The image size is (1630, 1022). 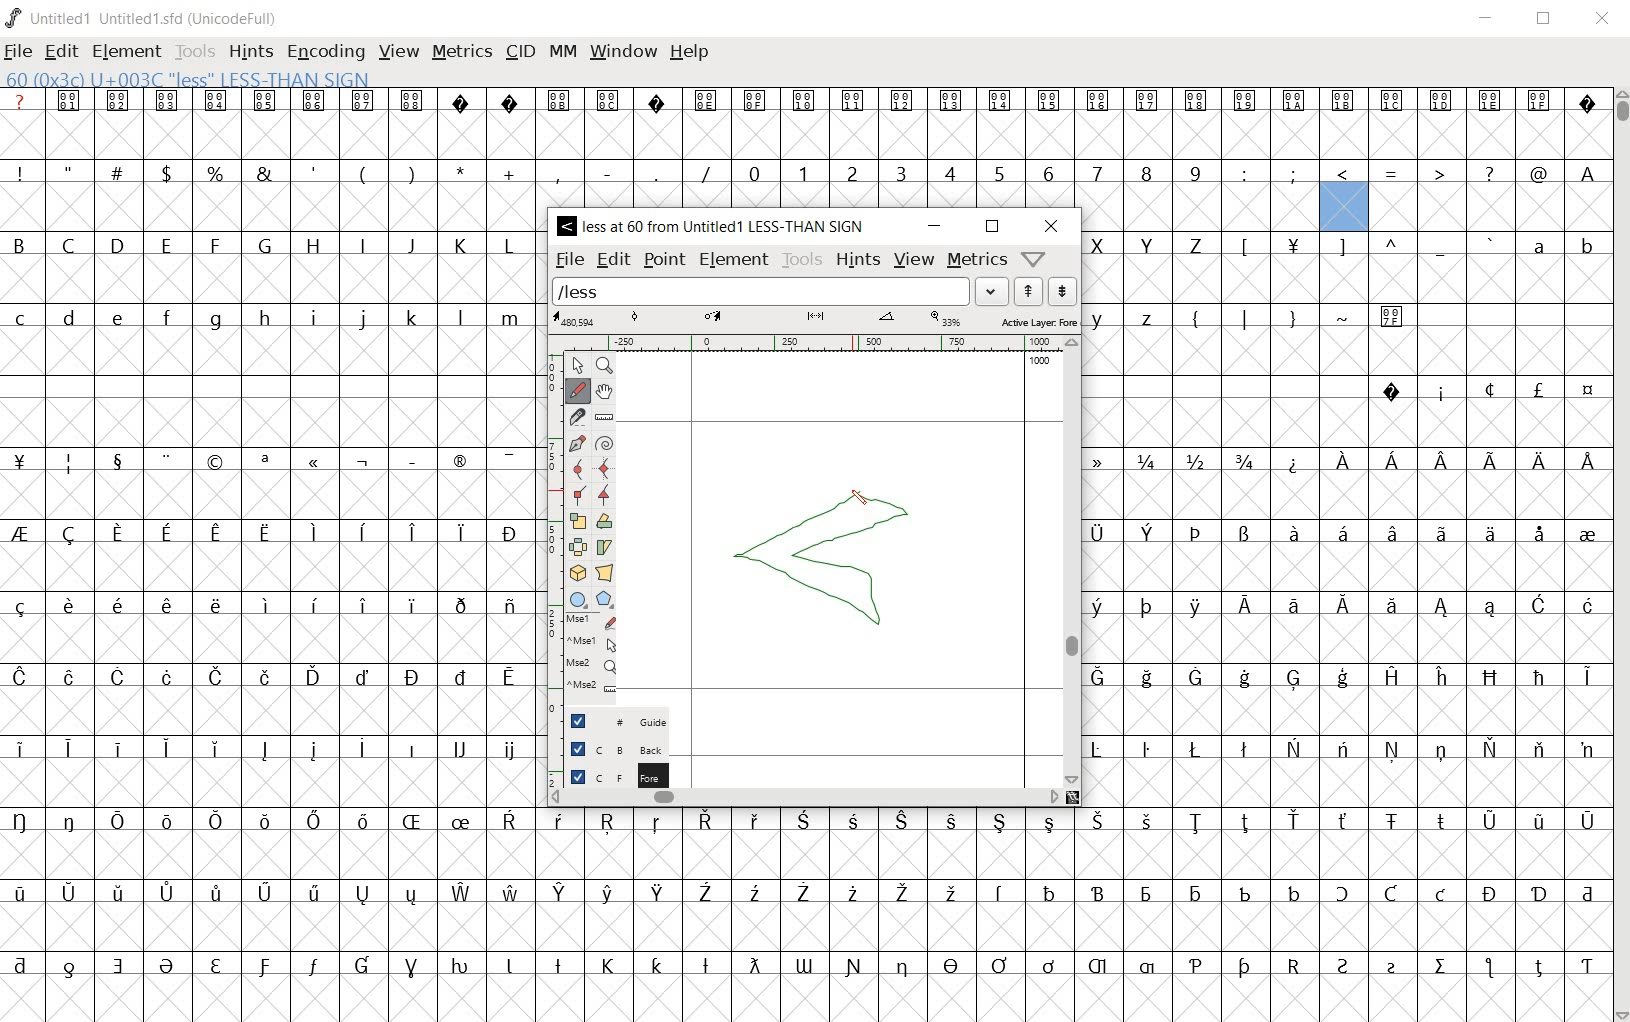 What do you see at coordinates (611, 260) in the screenshot?
I see `edit` at bounding box center [611, 260].